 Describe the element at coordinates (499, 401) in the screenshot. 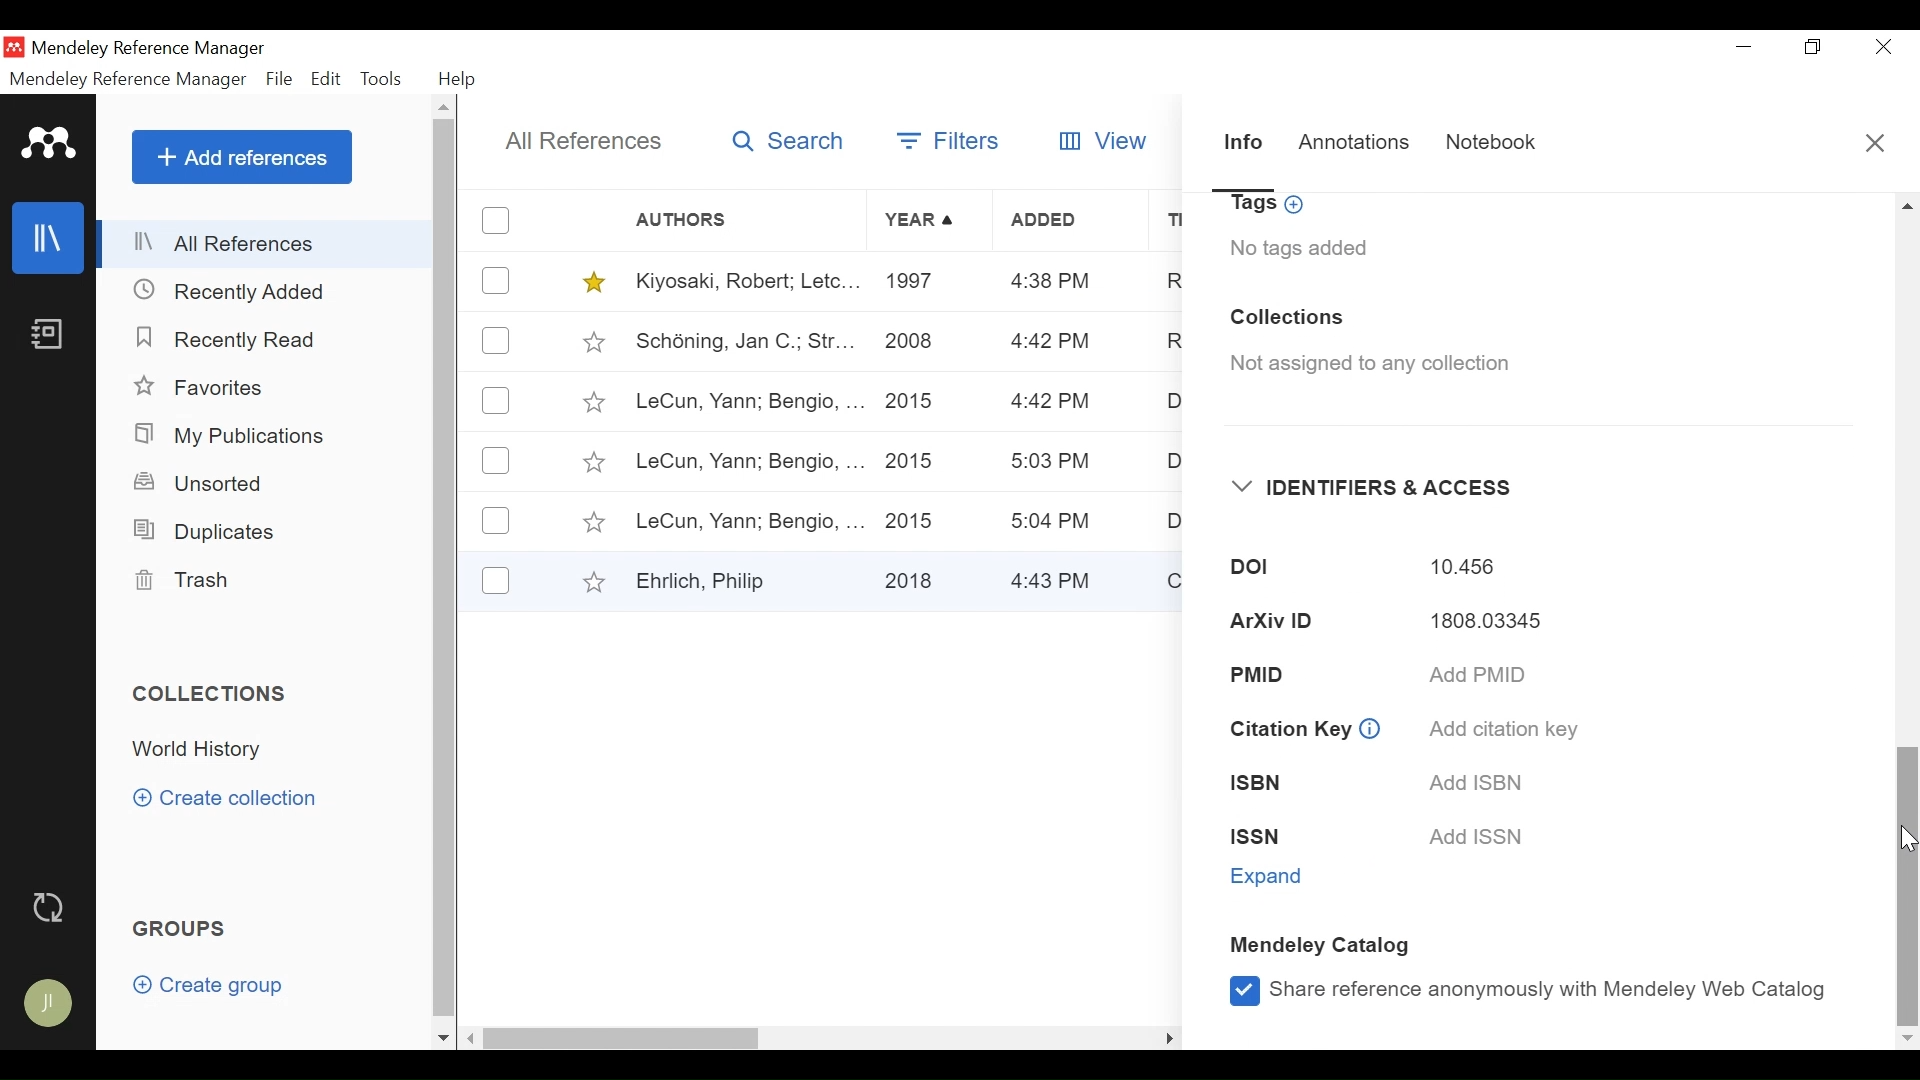

I see `(un)select` at that location.